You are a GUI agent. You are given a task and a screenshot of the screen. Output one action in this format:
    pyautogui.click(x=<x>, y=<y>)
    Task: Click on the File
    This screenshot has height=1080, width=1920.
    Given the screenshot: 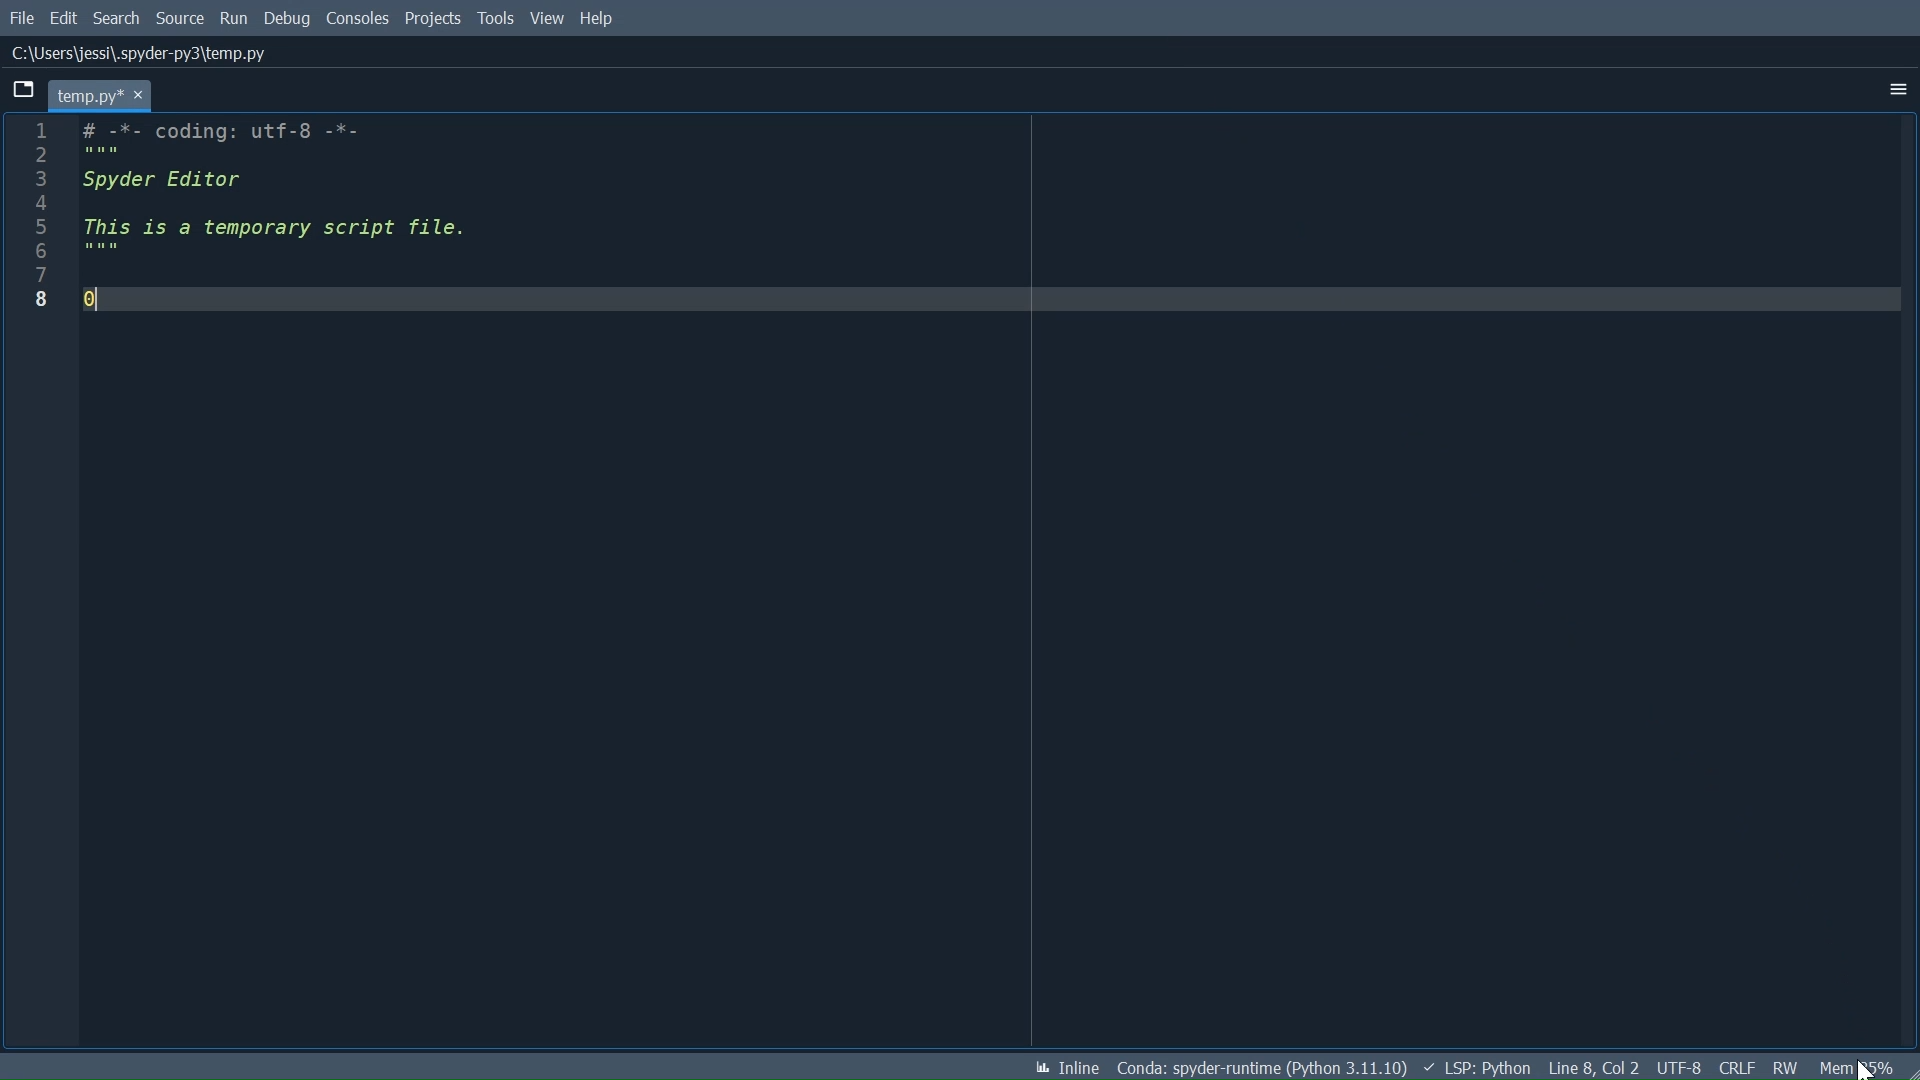 What is the action you would take?
    pyautogui.click(x=22, y=20)
    